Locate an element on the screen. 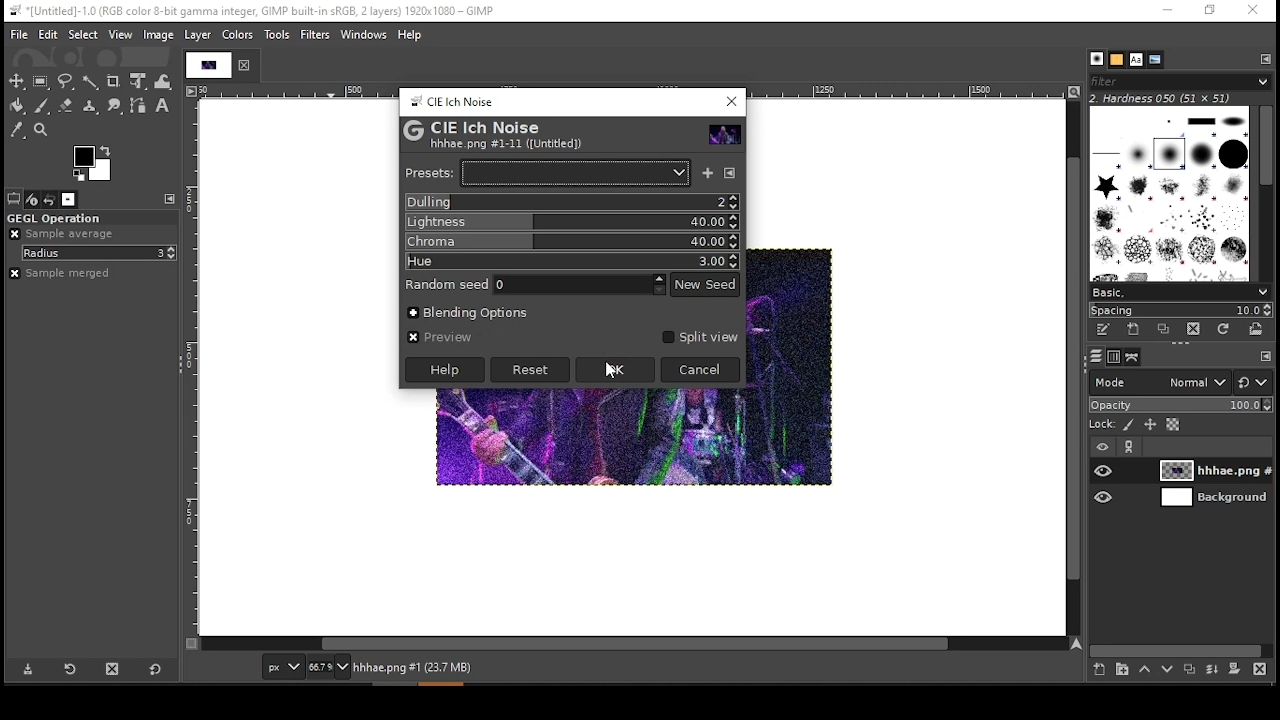 This screenshot has width=1280, height=720. restore to defaults is located at coordinates (156, 669).